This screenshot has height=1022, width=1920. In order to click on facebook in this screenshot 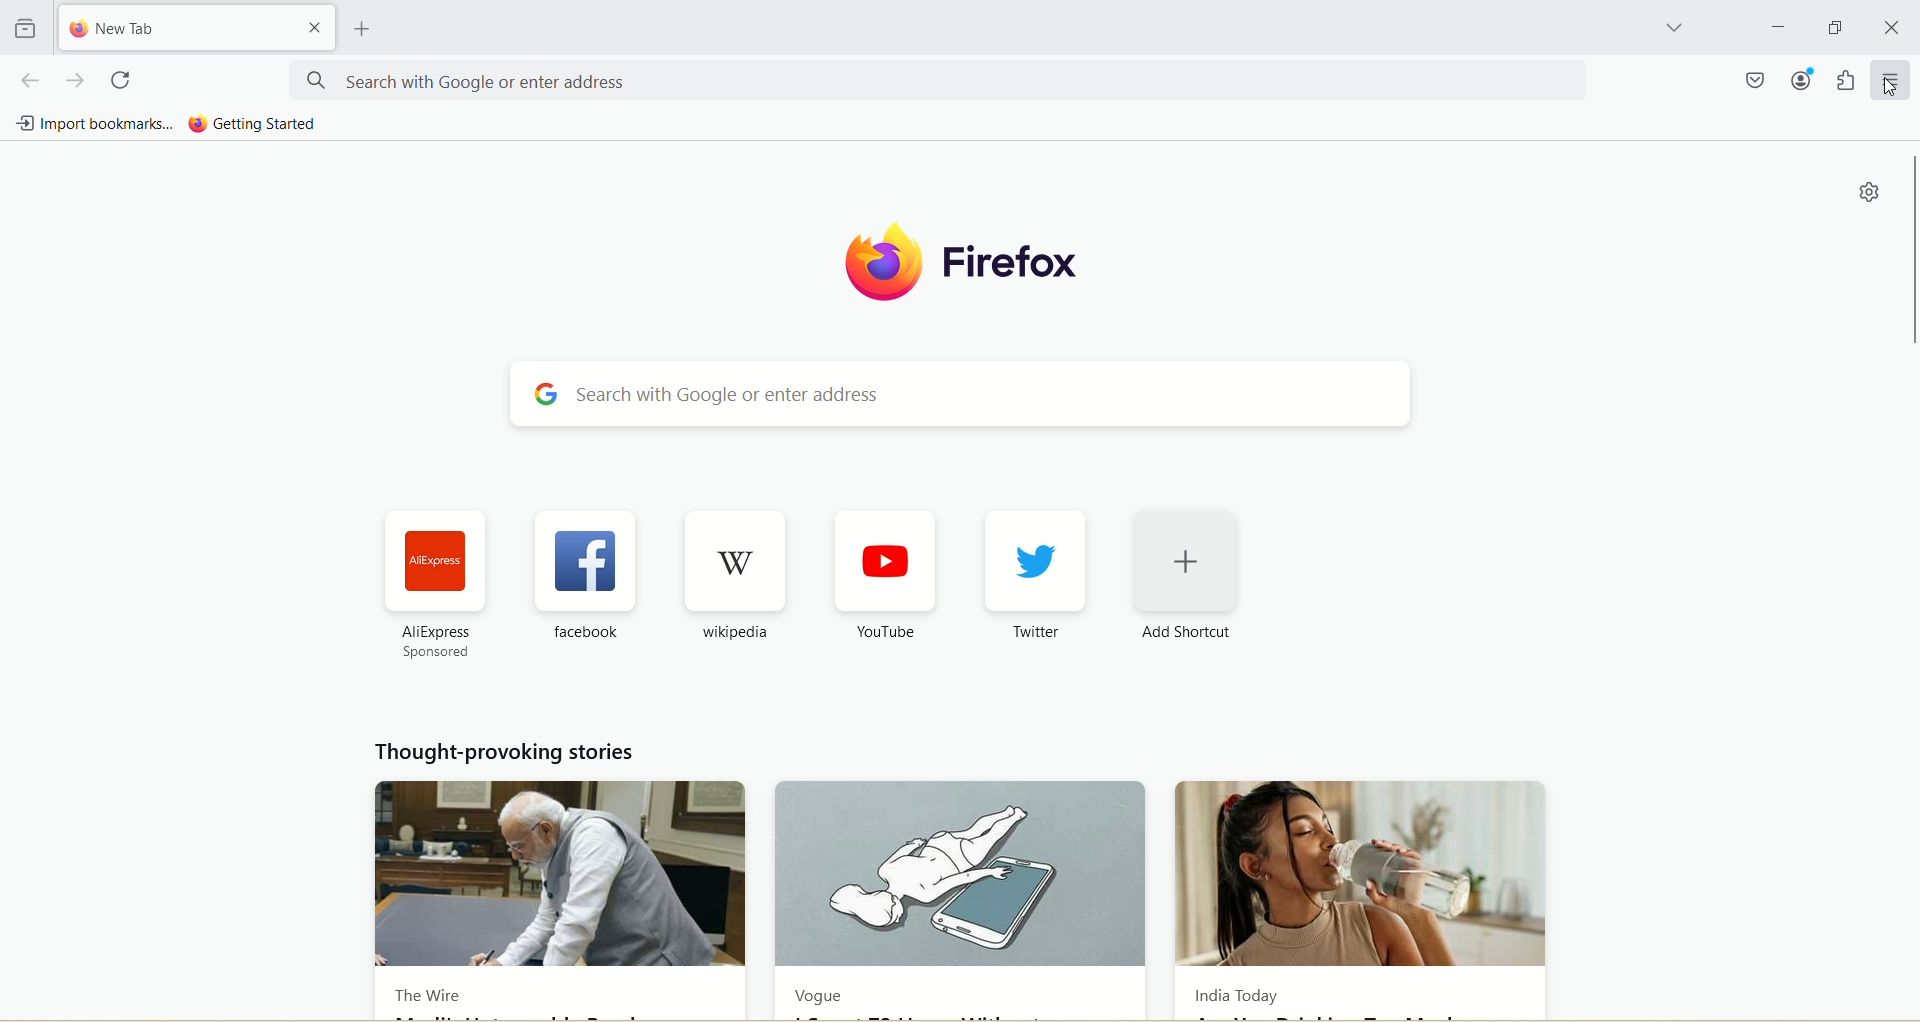, I will do `click(584, 562)`.